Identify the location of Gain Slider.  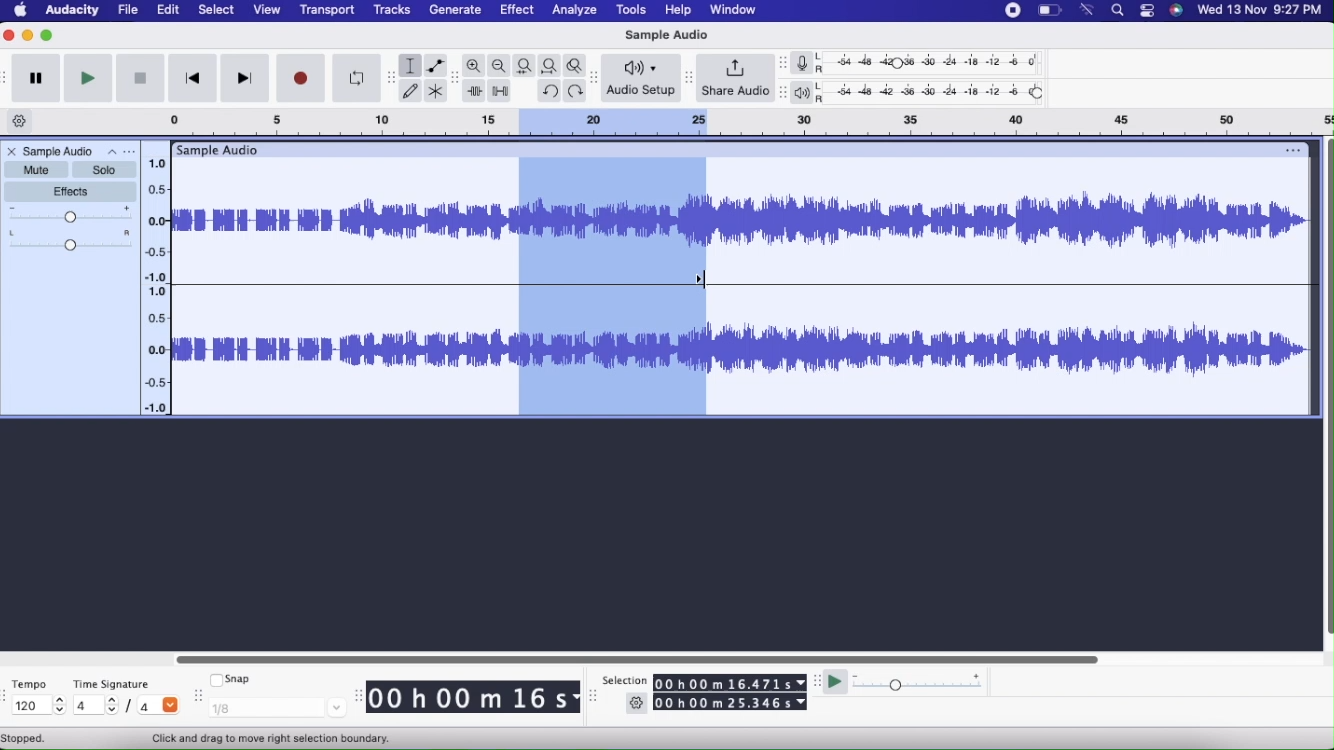
(71, 215).